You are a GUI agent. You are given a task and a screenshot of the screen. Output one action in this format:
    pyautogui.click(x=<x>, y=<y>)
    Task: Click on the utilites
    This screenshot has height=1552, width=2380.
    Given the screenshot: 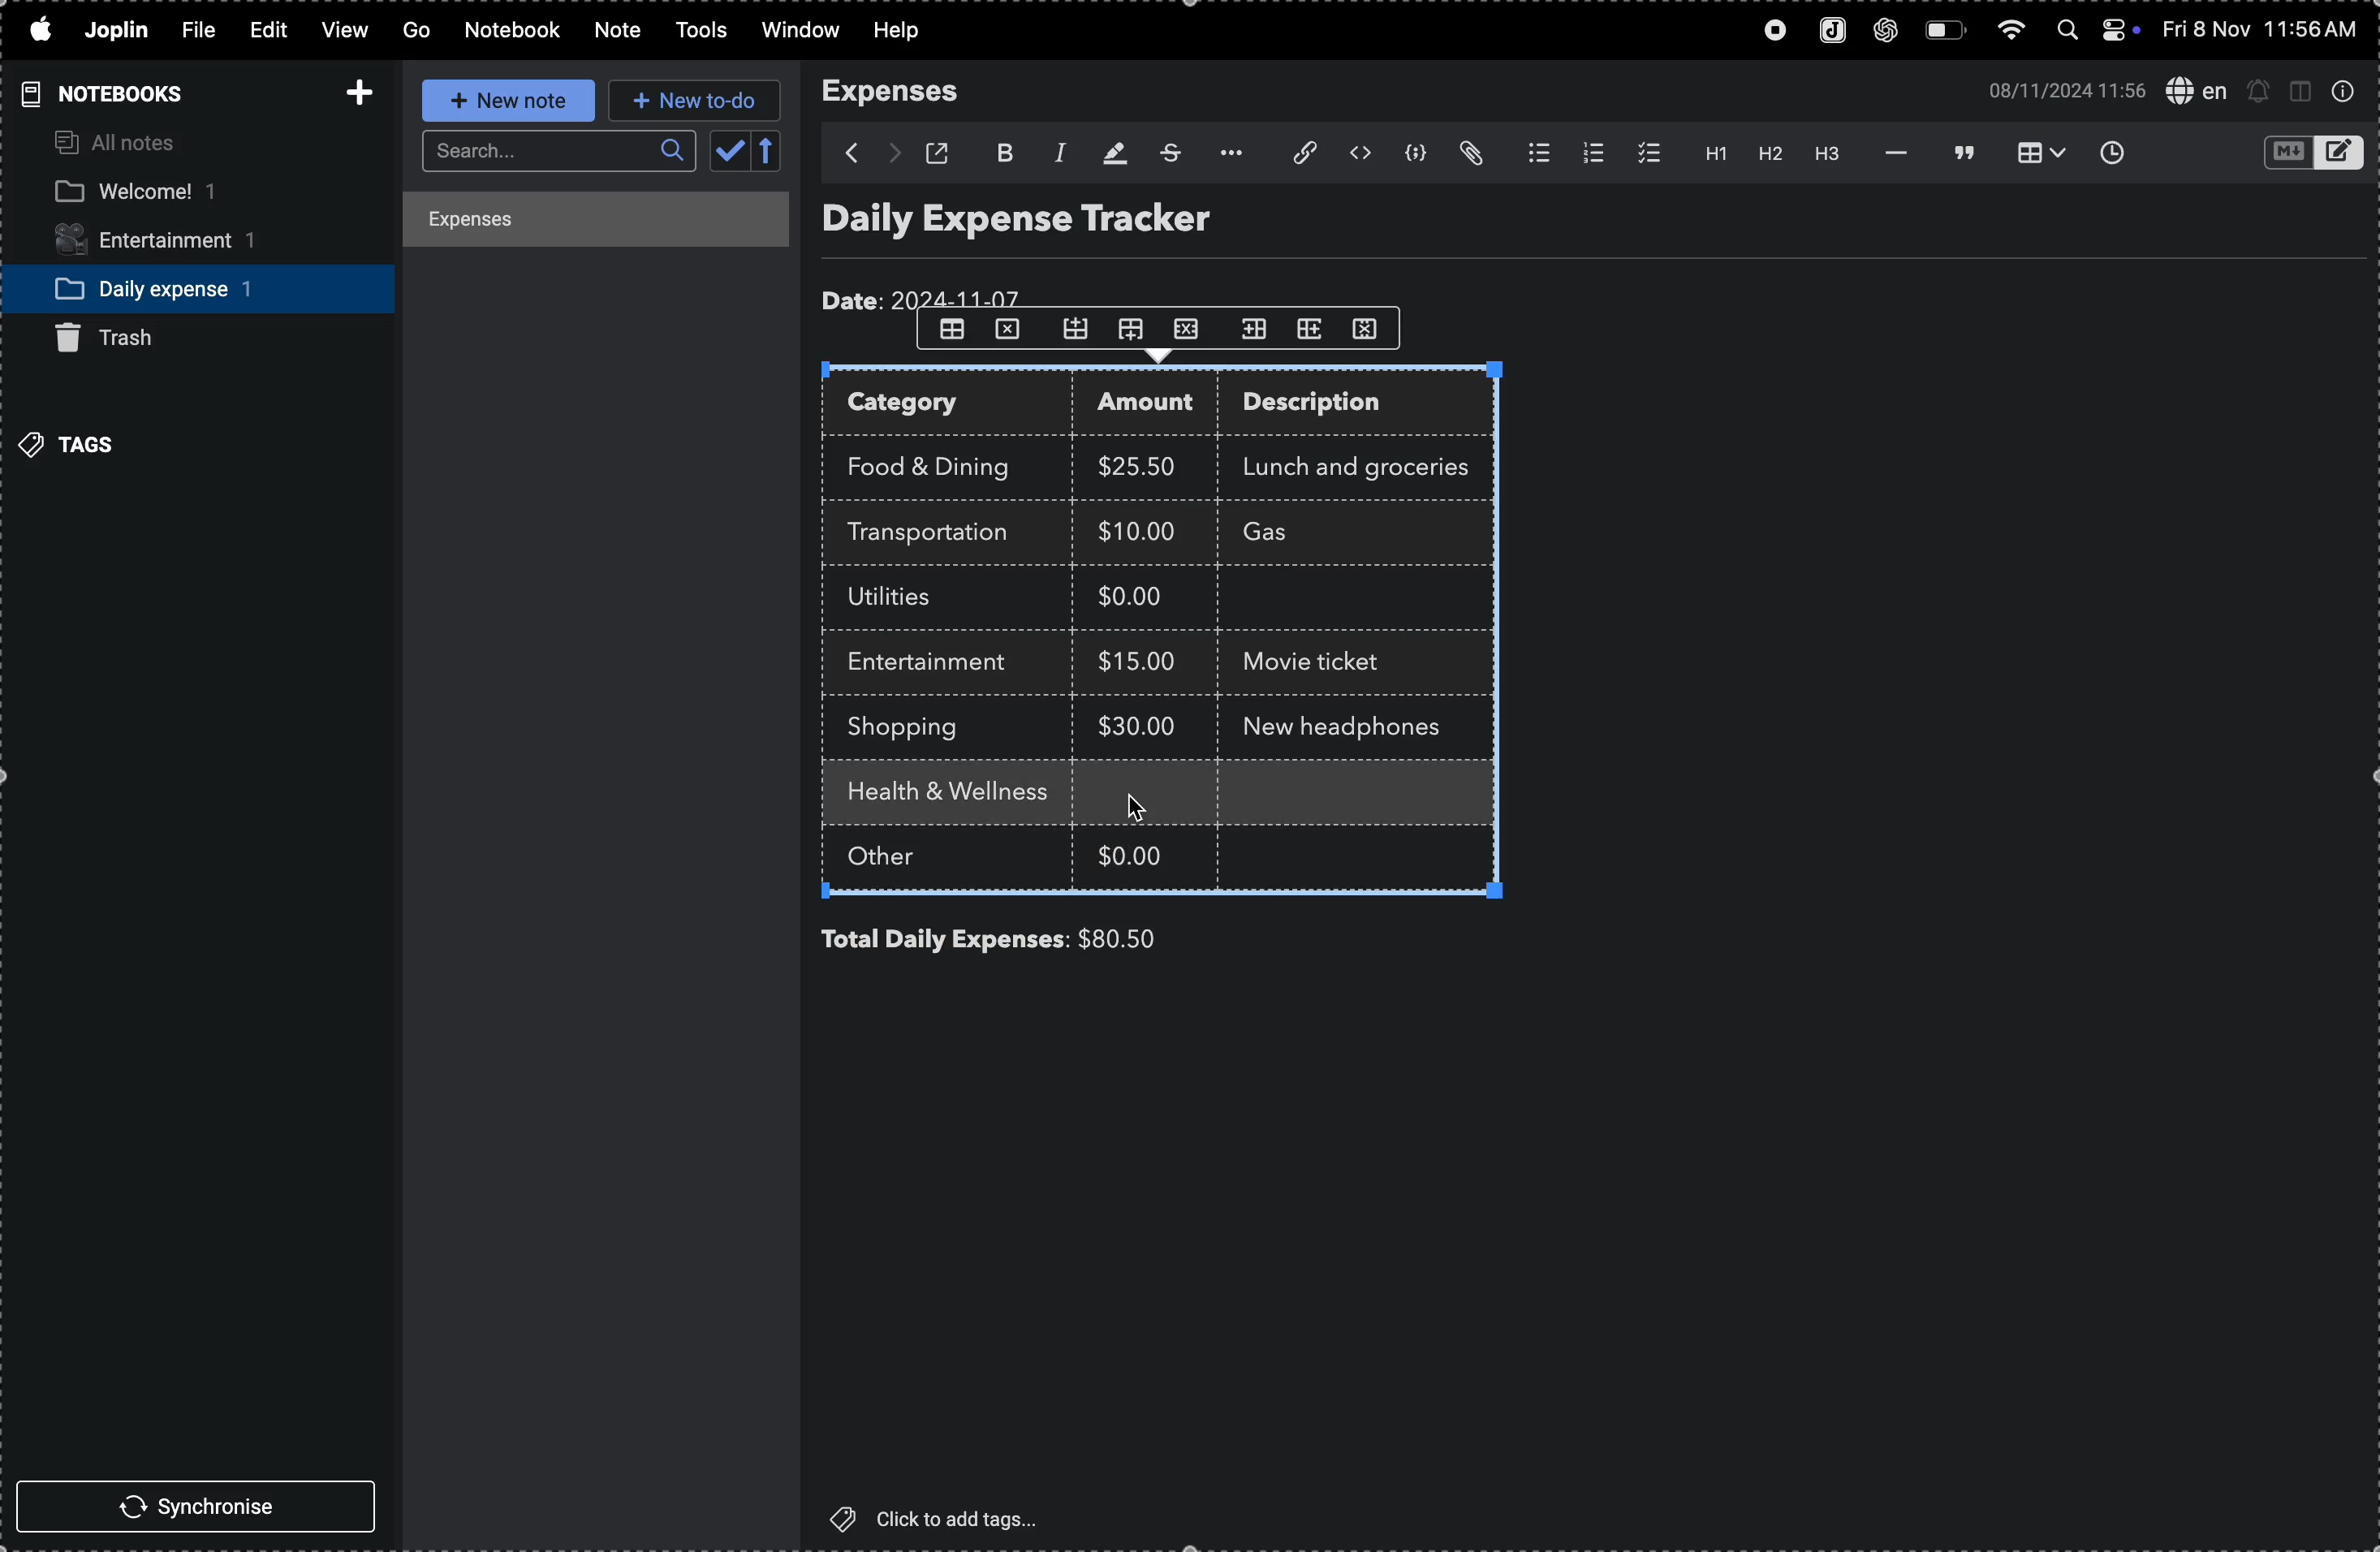 What is the action you would take?
    pyautogui.click(x=909, y=598)
    